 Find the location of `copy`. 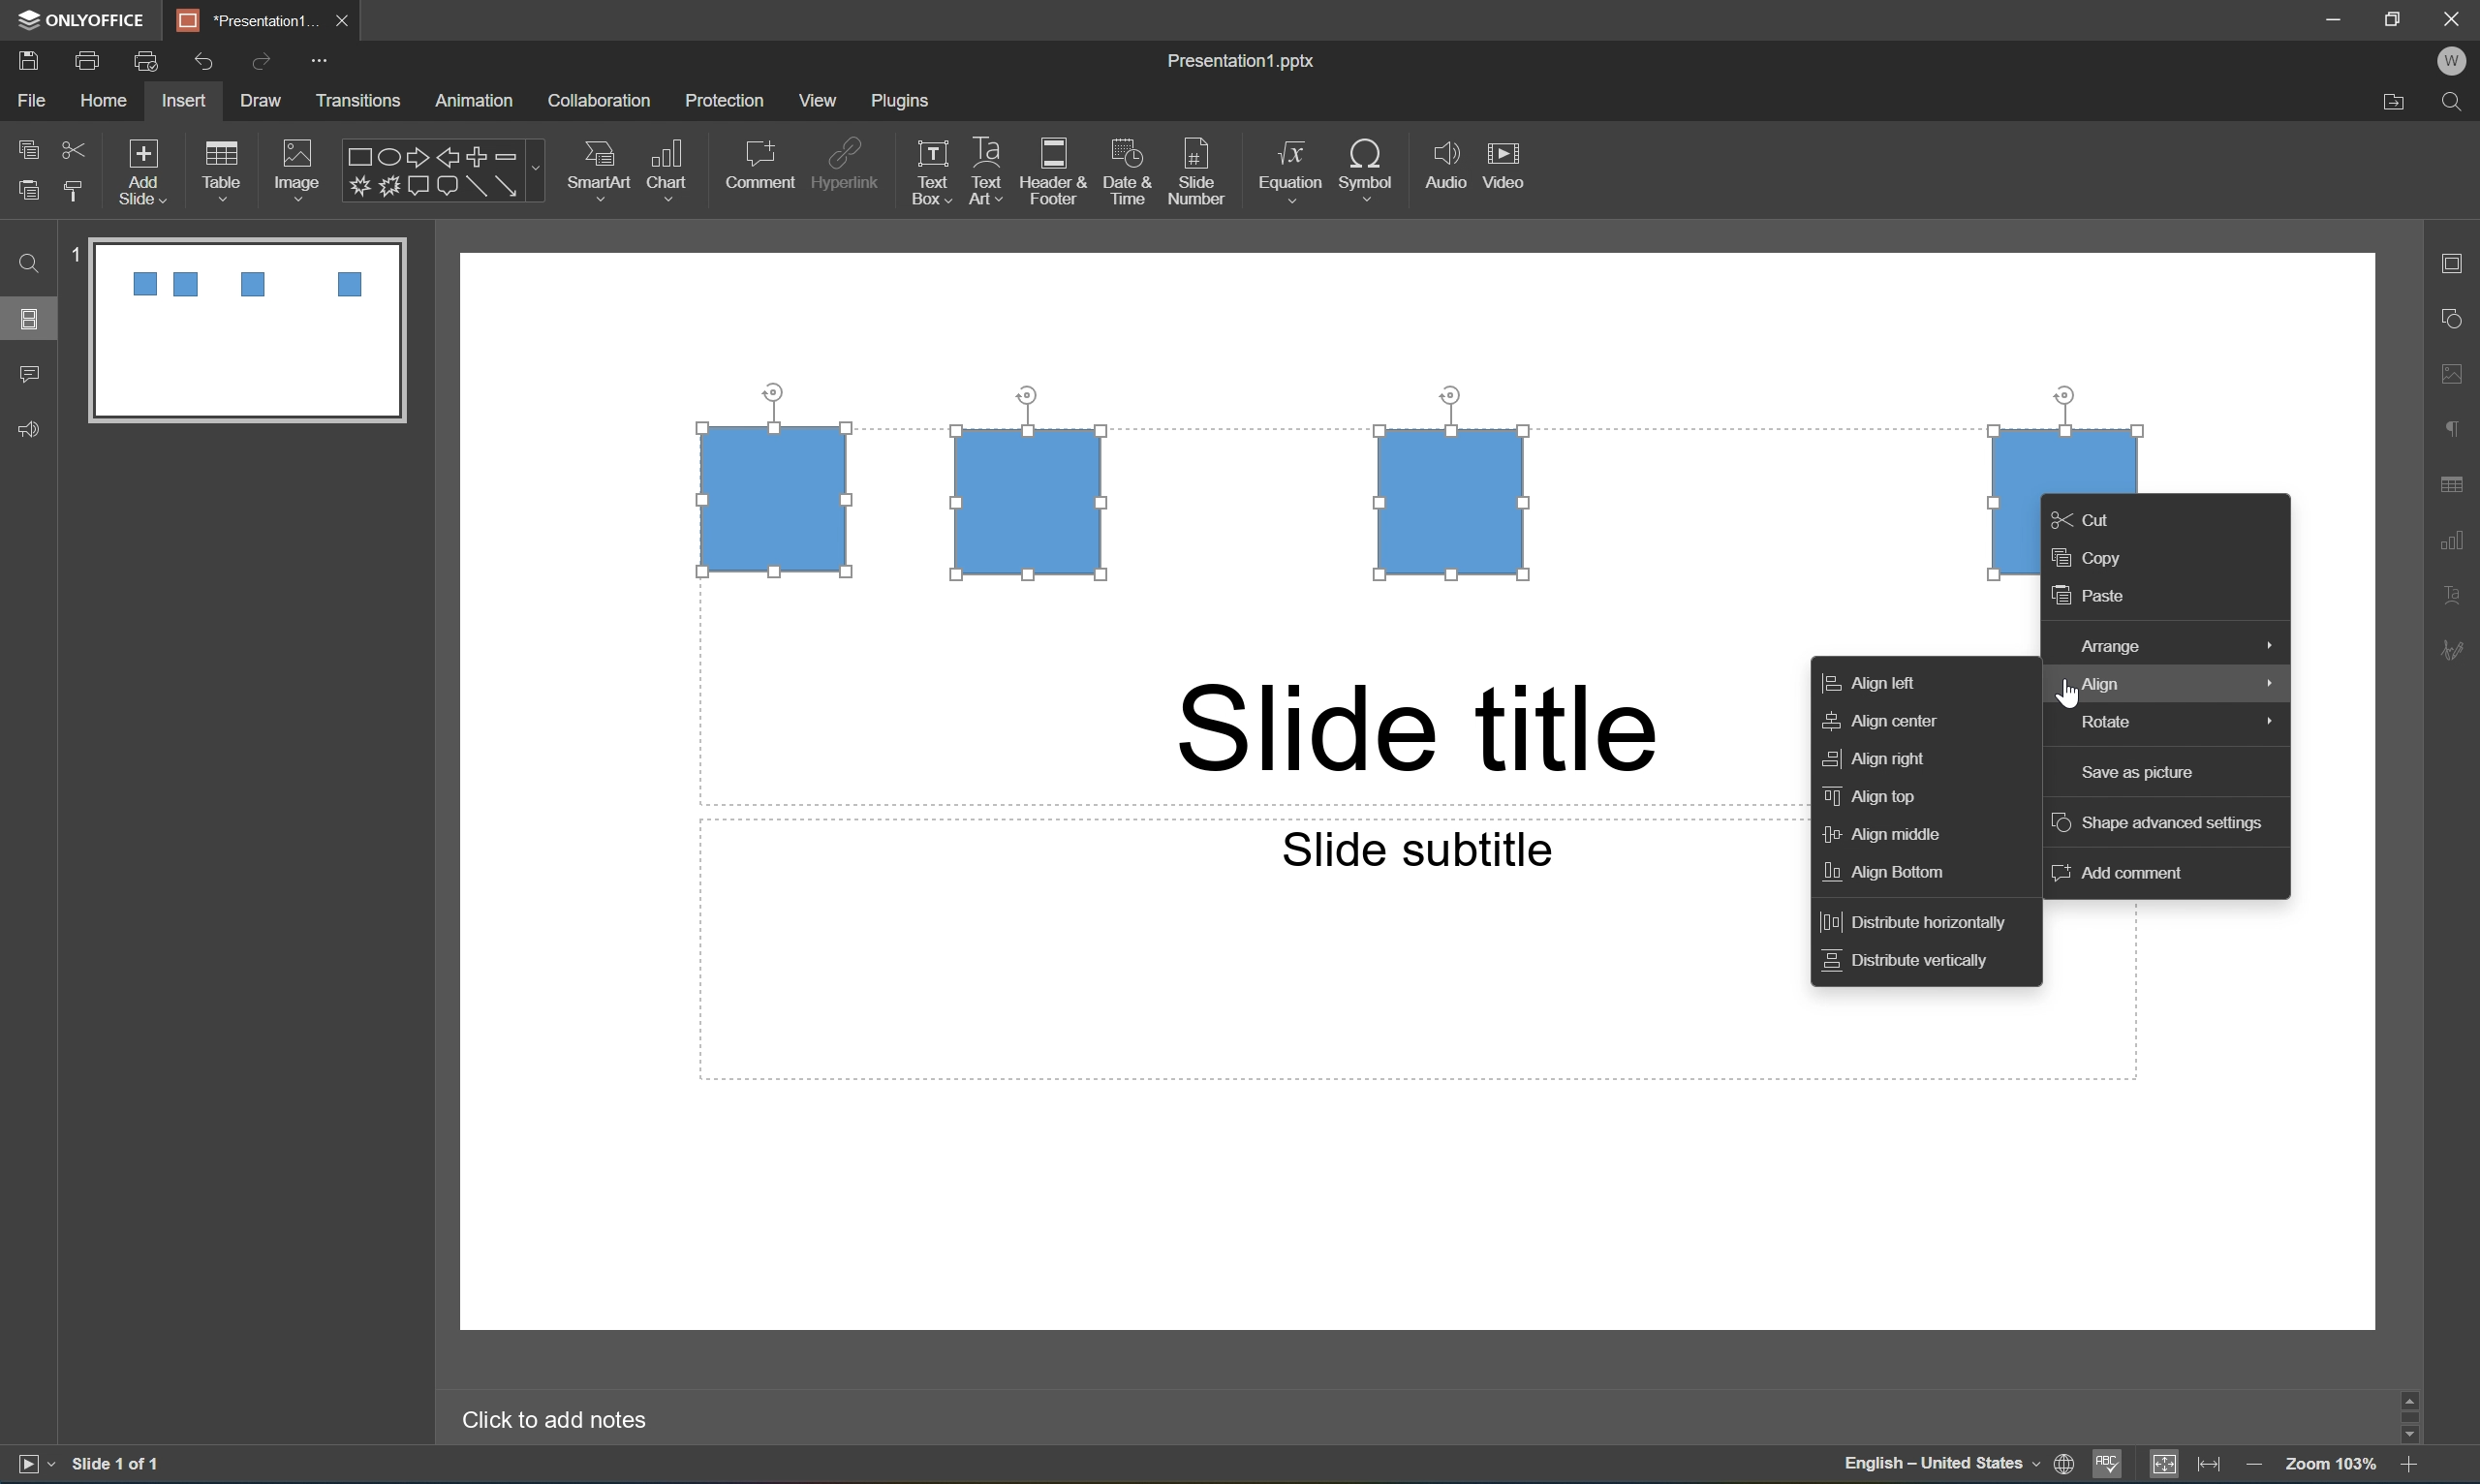

copy is located at coordinates (27, 147).